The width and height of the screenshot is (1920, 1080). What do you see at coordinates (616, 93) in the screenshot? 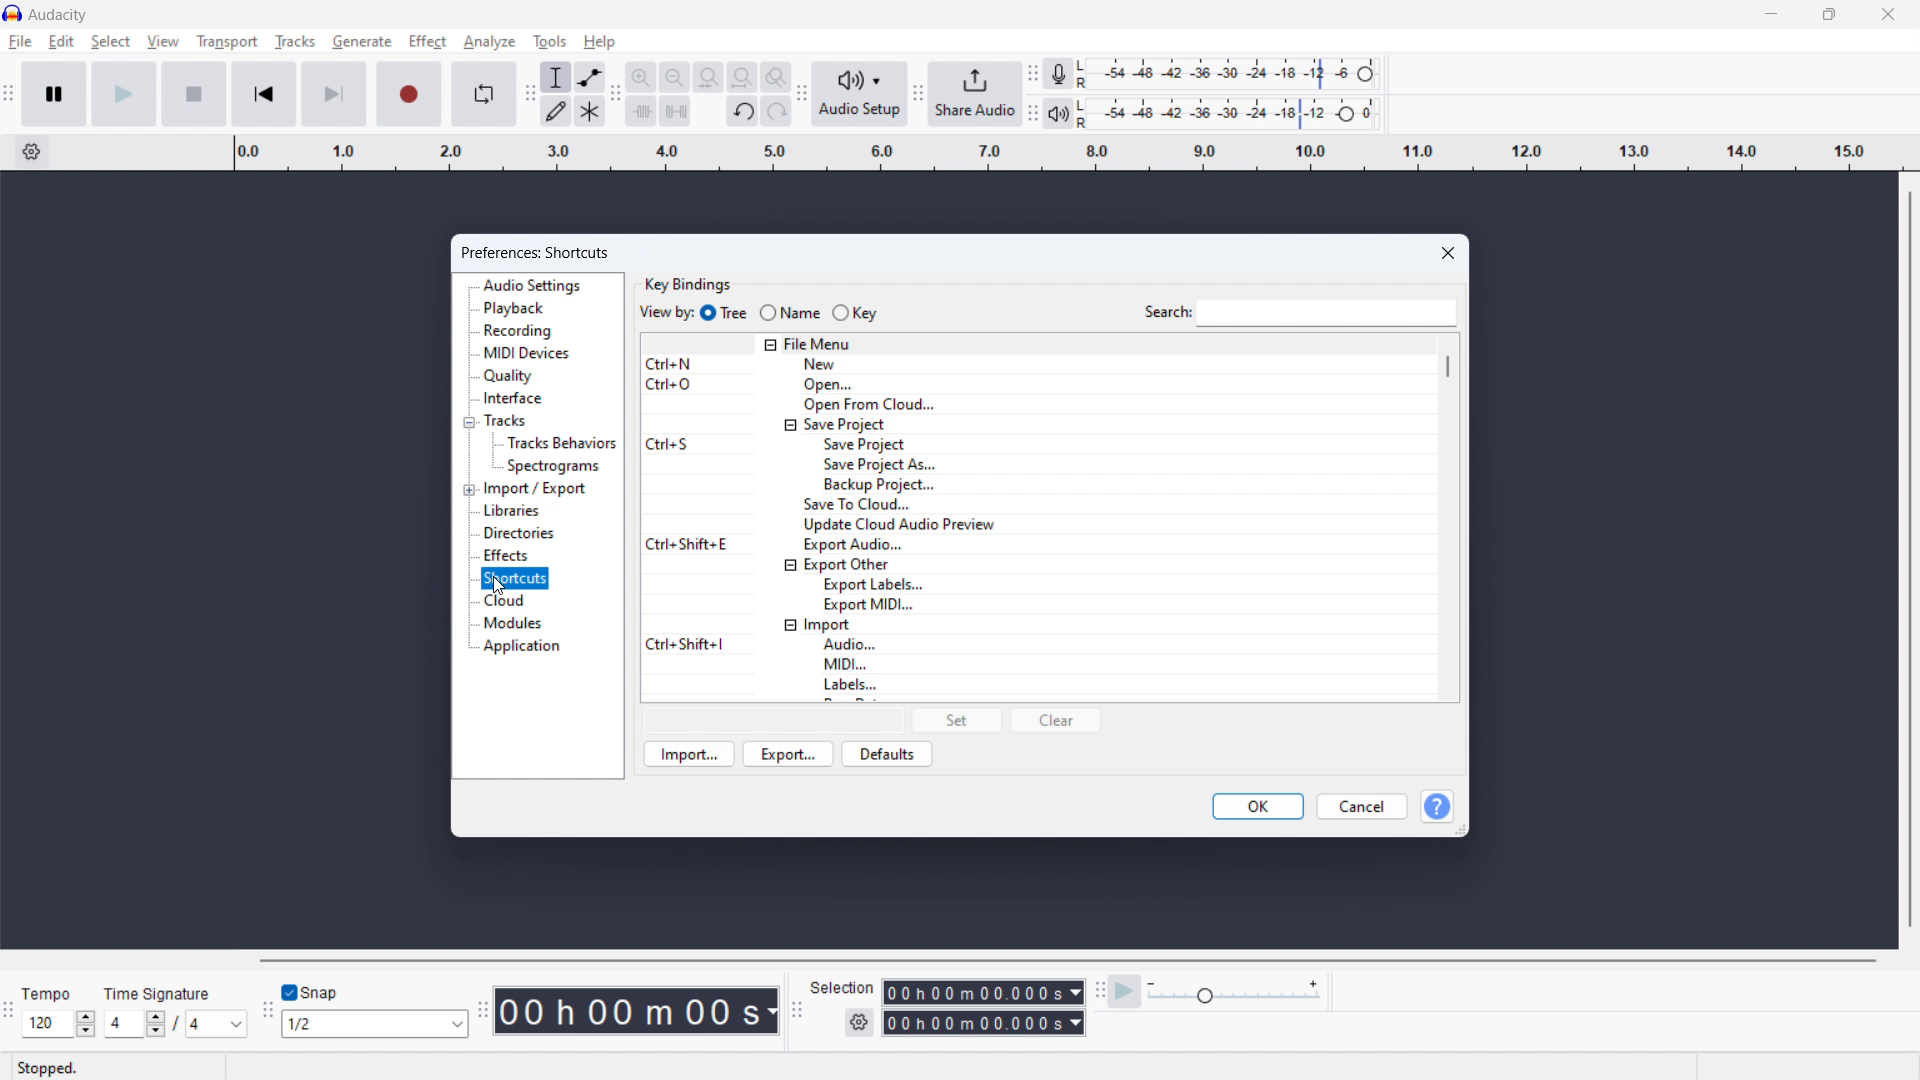
I see `Enable movment of edit toolbar` at bounding box center [616, 93].